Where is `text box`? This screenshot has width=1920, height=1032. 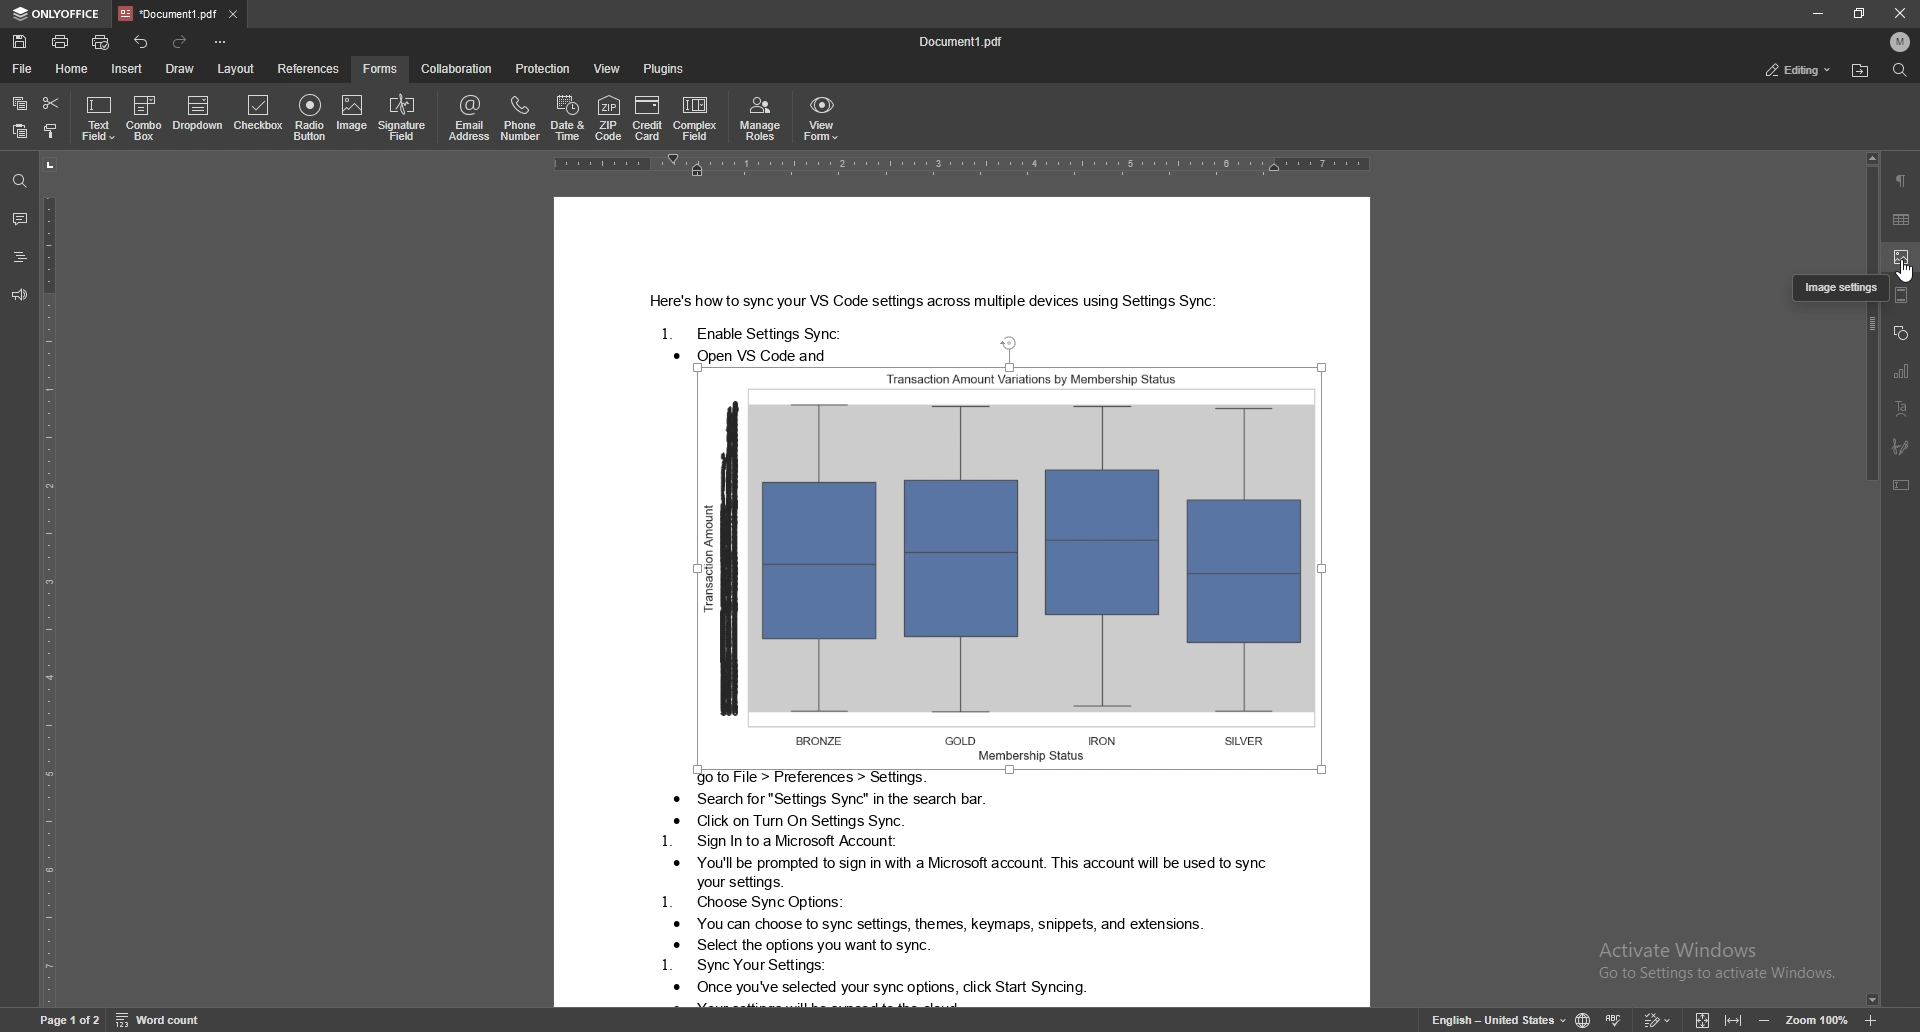
text box is located at coordinates (1901, 486).